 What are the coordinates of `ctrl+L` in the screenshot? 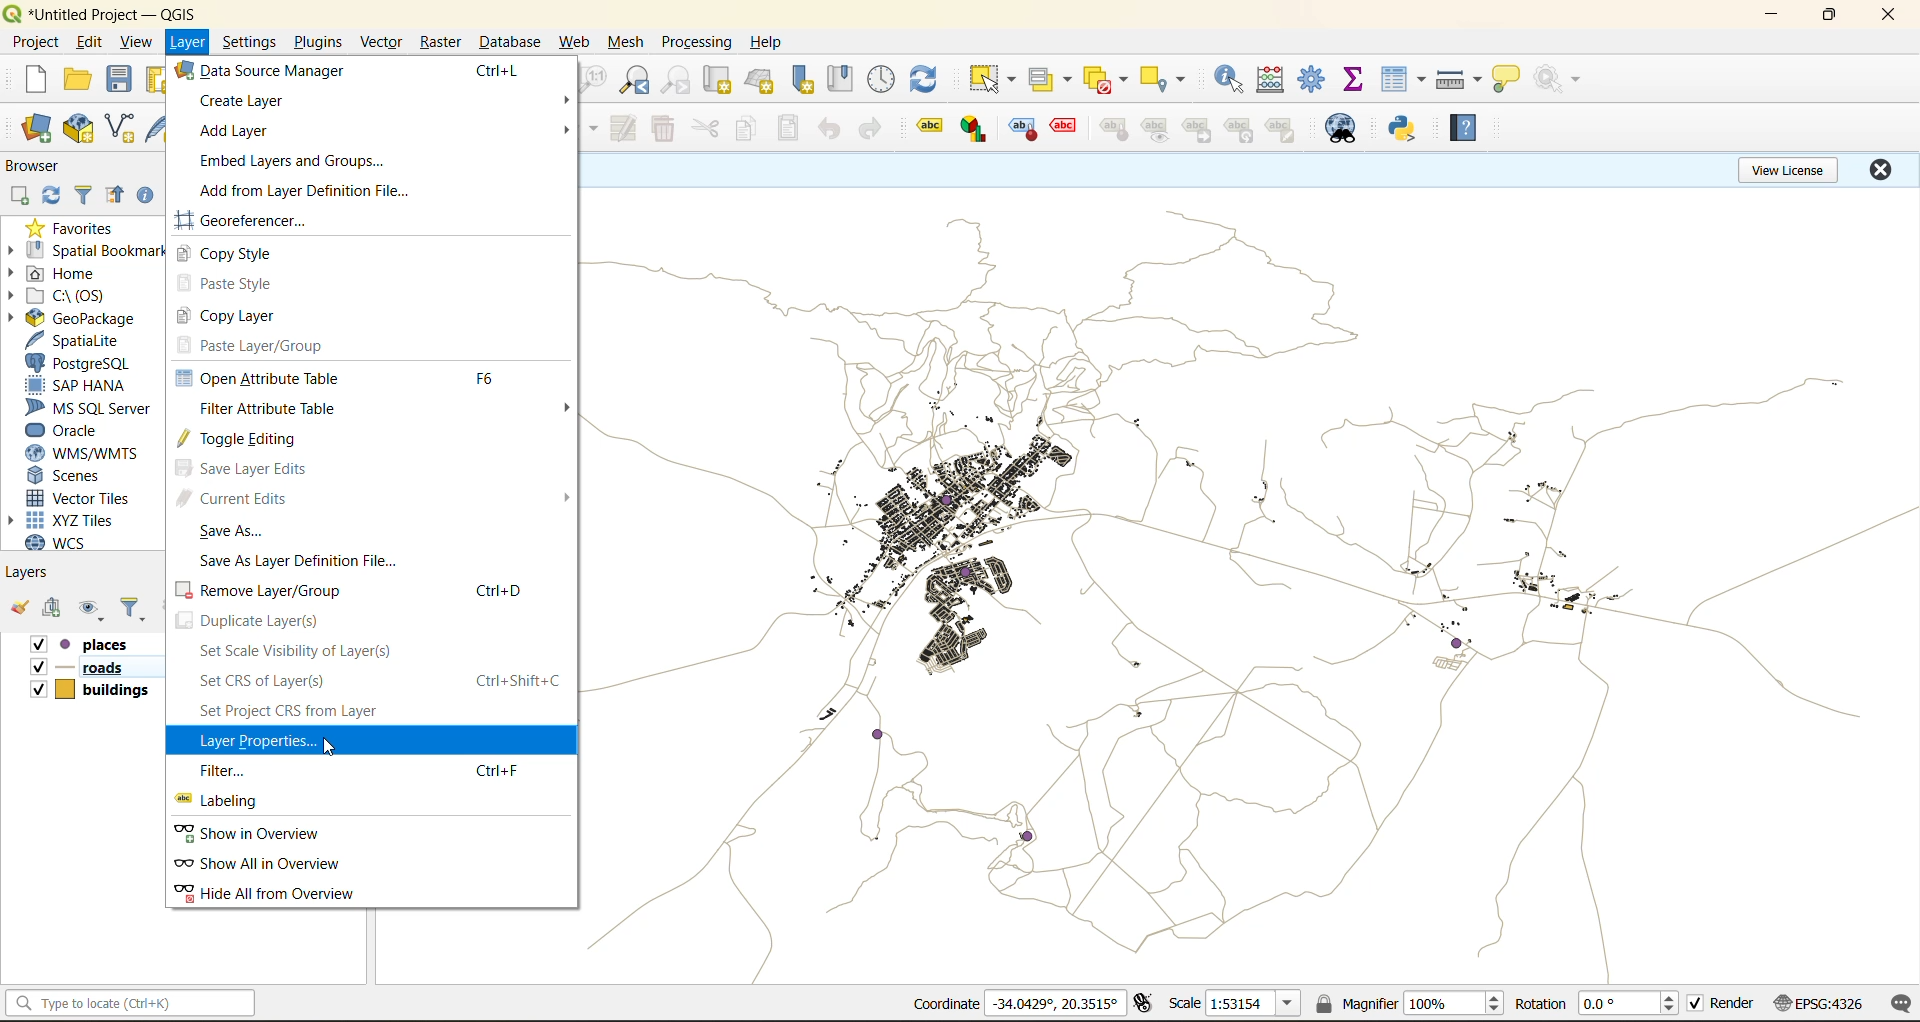 It's located at (495, 70).